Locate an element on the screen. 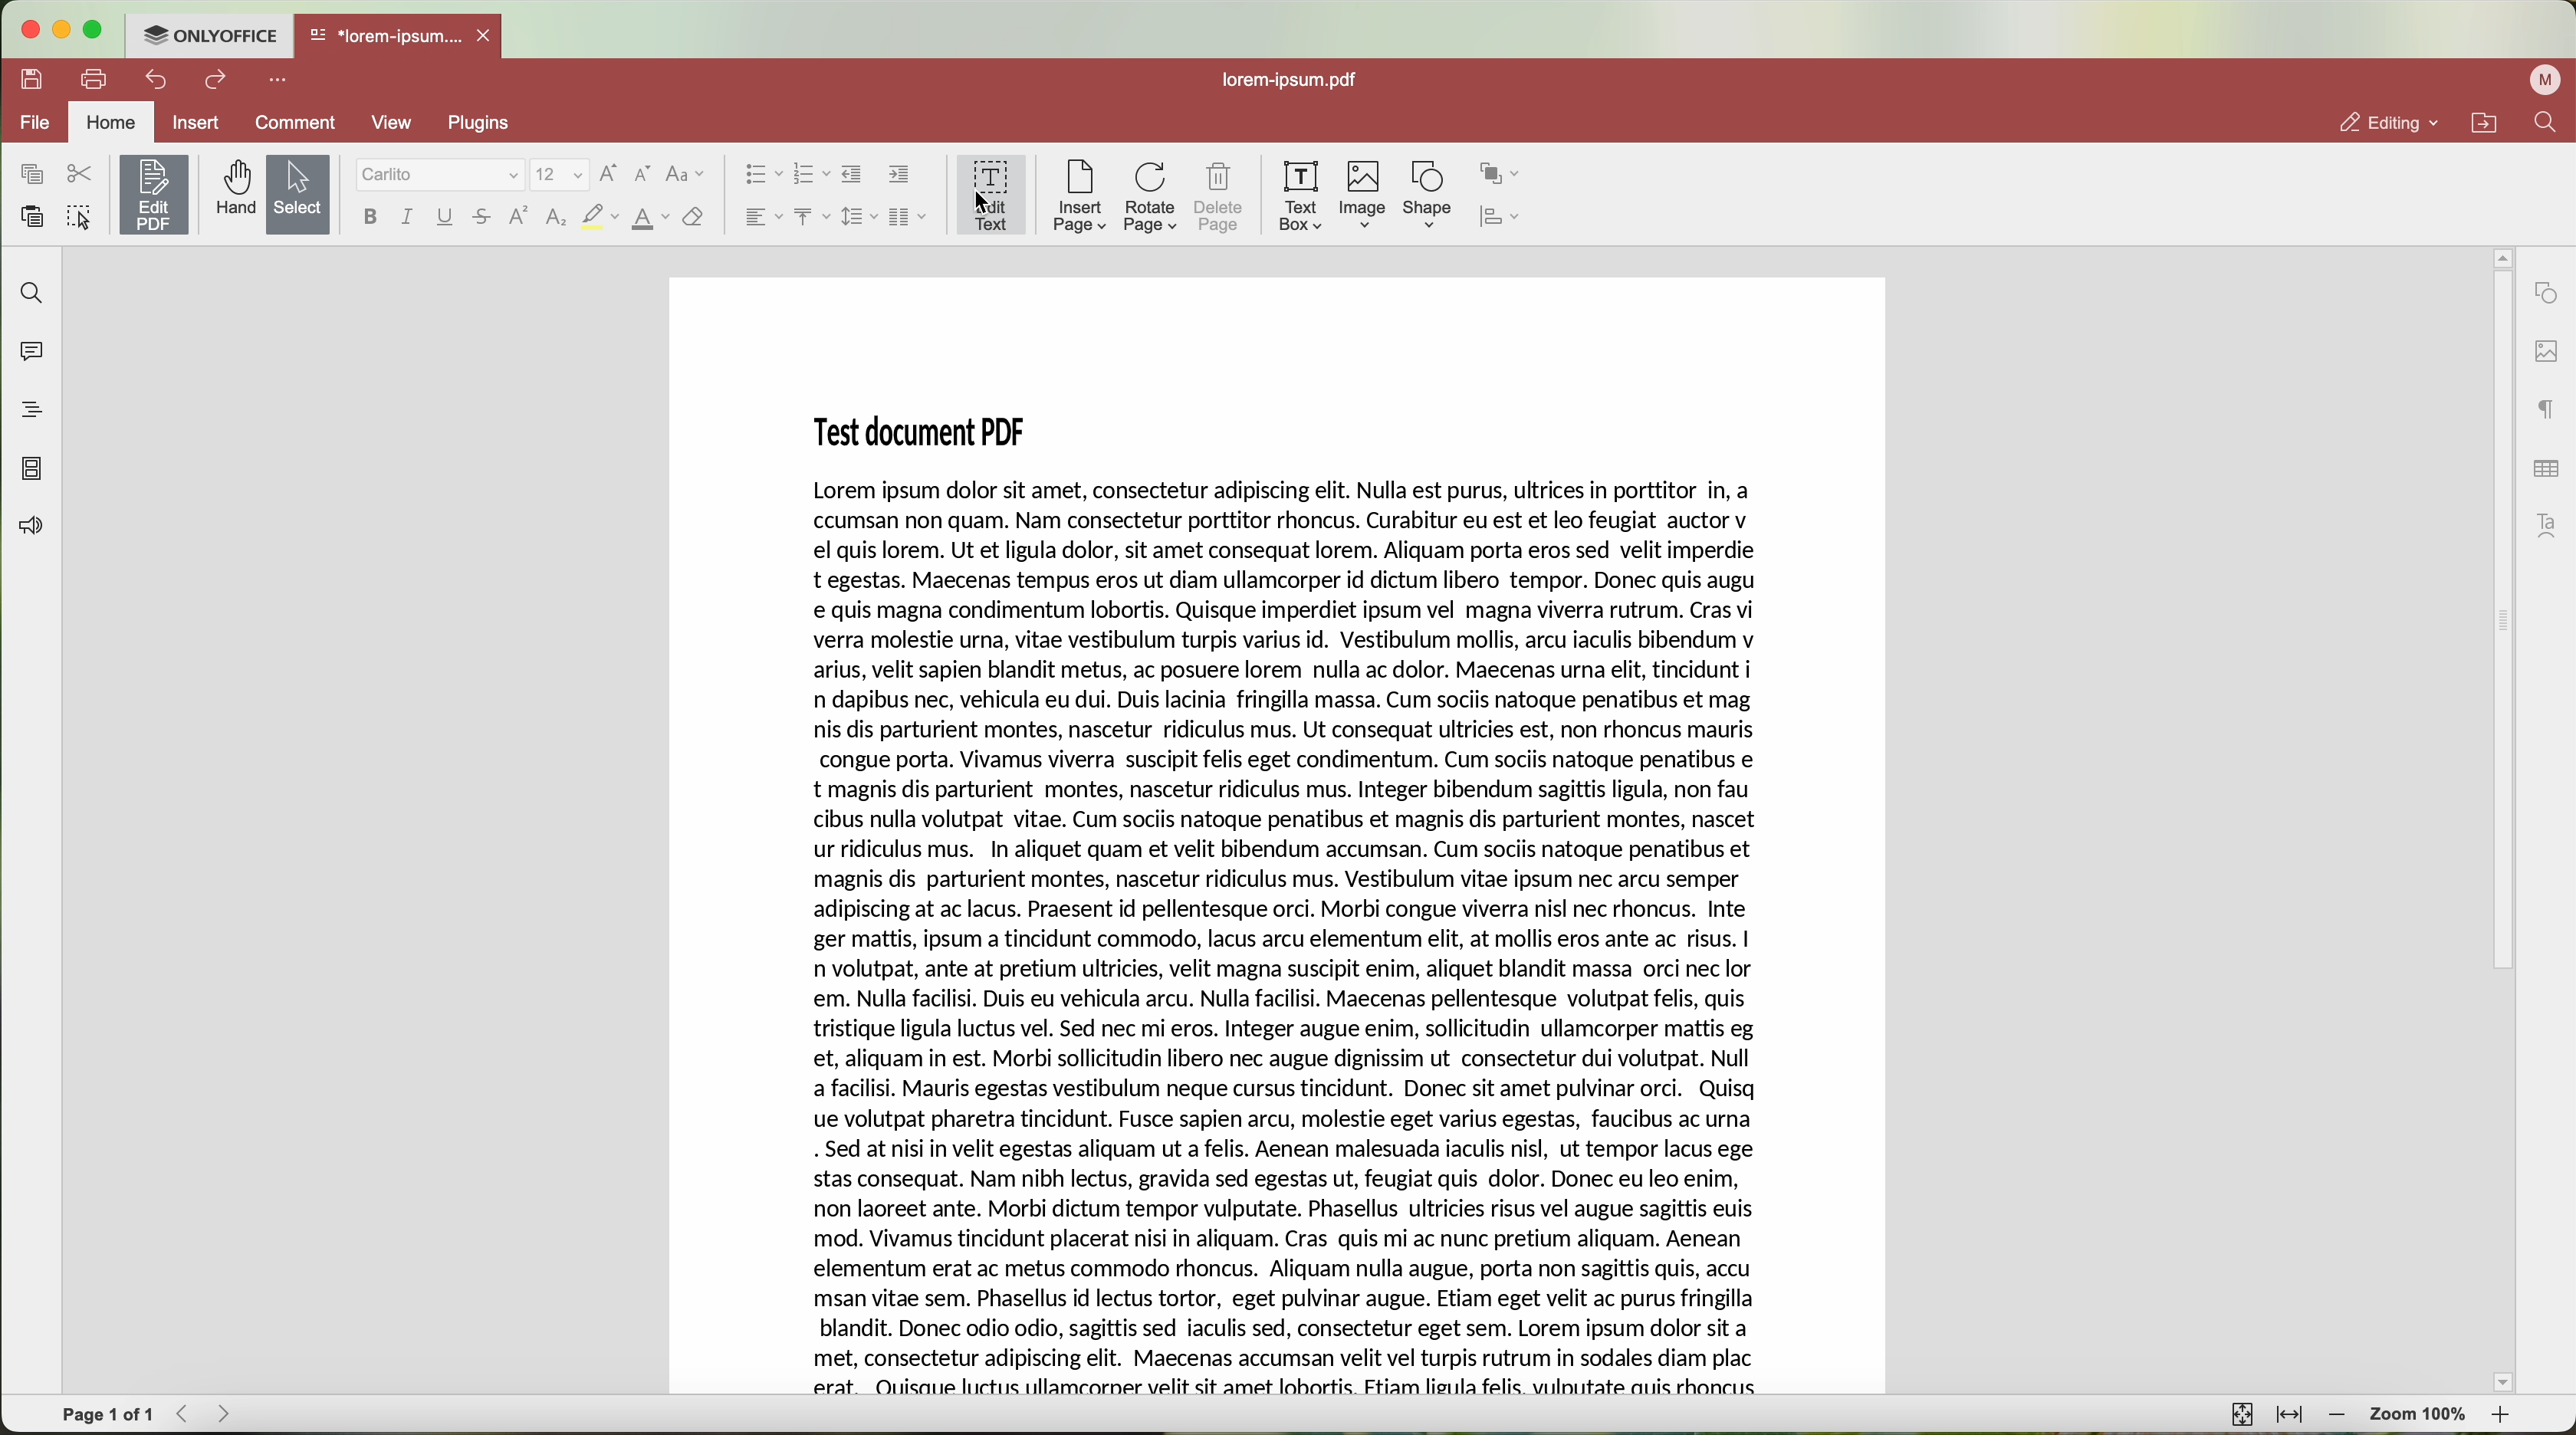  bullet points is located at coordinates (761, 174).